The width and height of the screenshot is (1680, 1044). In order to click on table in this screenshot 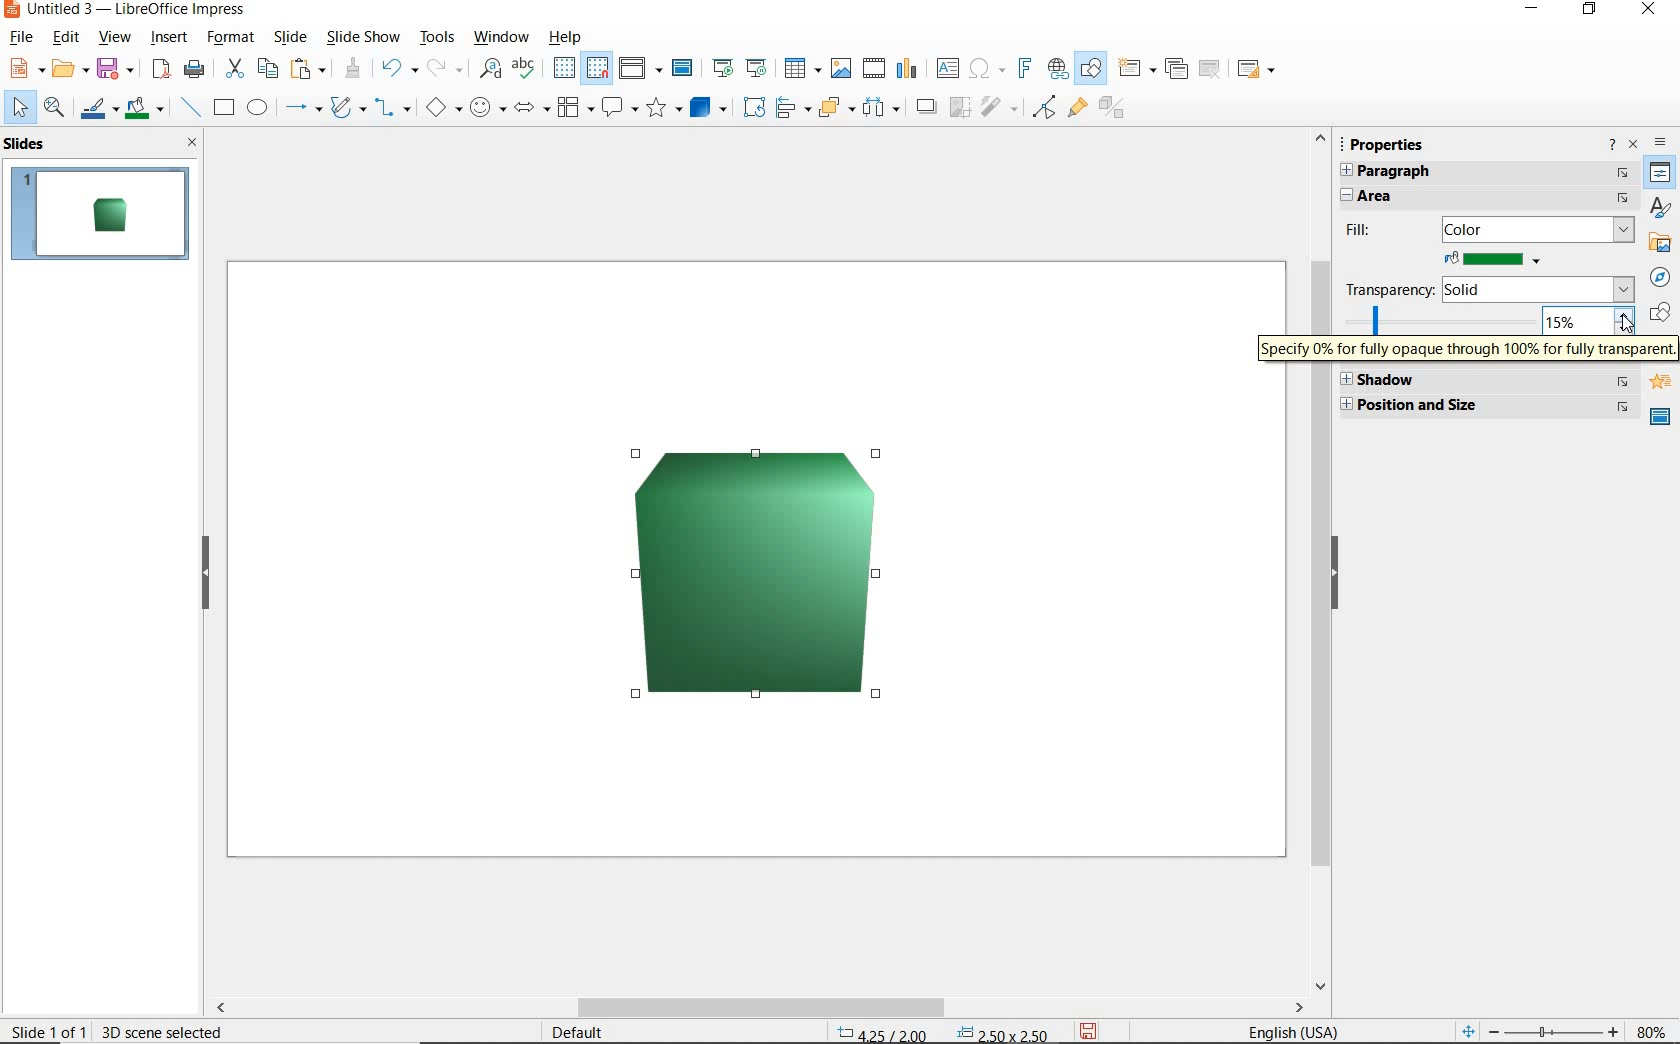, I will do `click(801, 66)`.